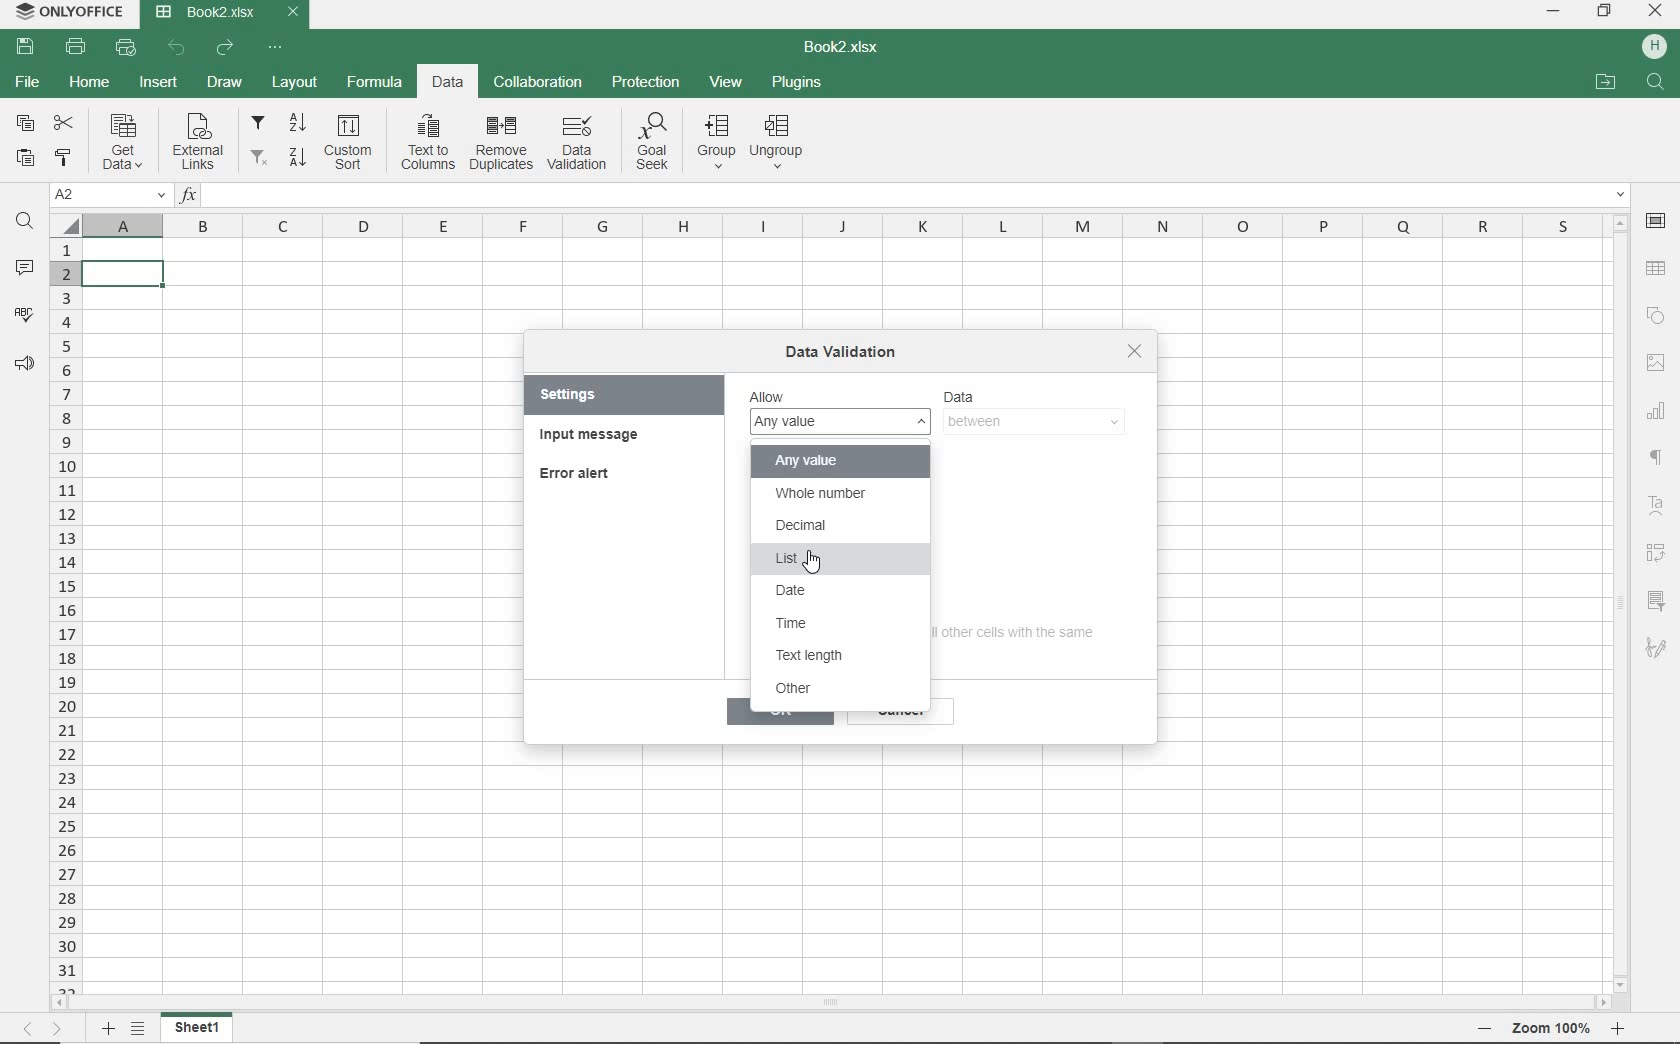 This screenshot has width=1680, height=1044. What do you see at coordinates (840, 592) in the screenshot?
I see `date` at bounding box center [840, 592].